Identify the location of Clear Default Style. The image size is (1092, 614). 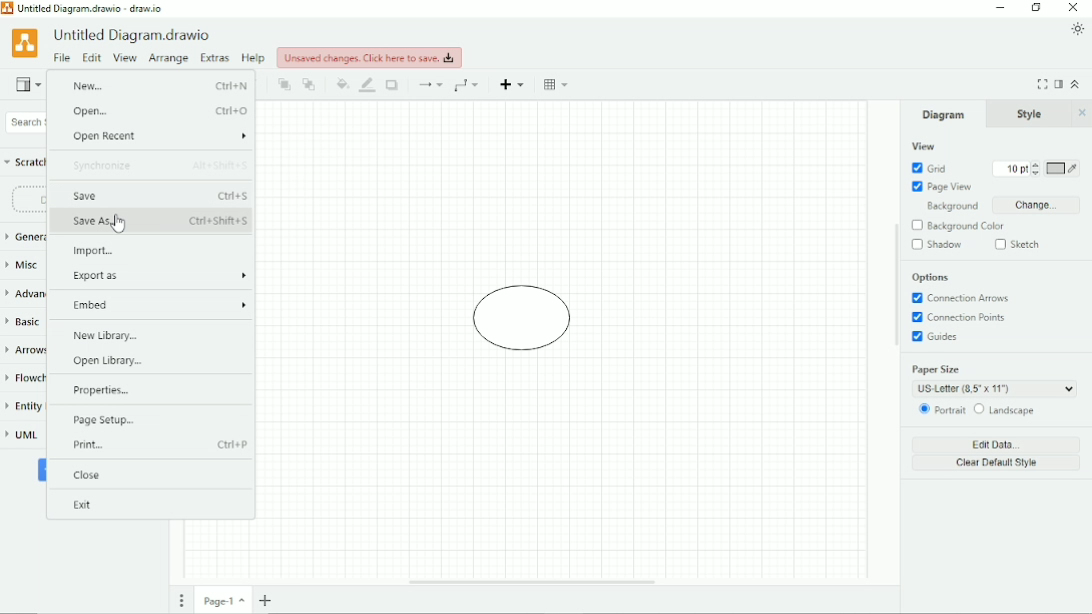
(996, 463).